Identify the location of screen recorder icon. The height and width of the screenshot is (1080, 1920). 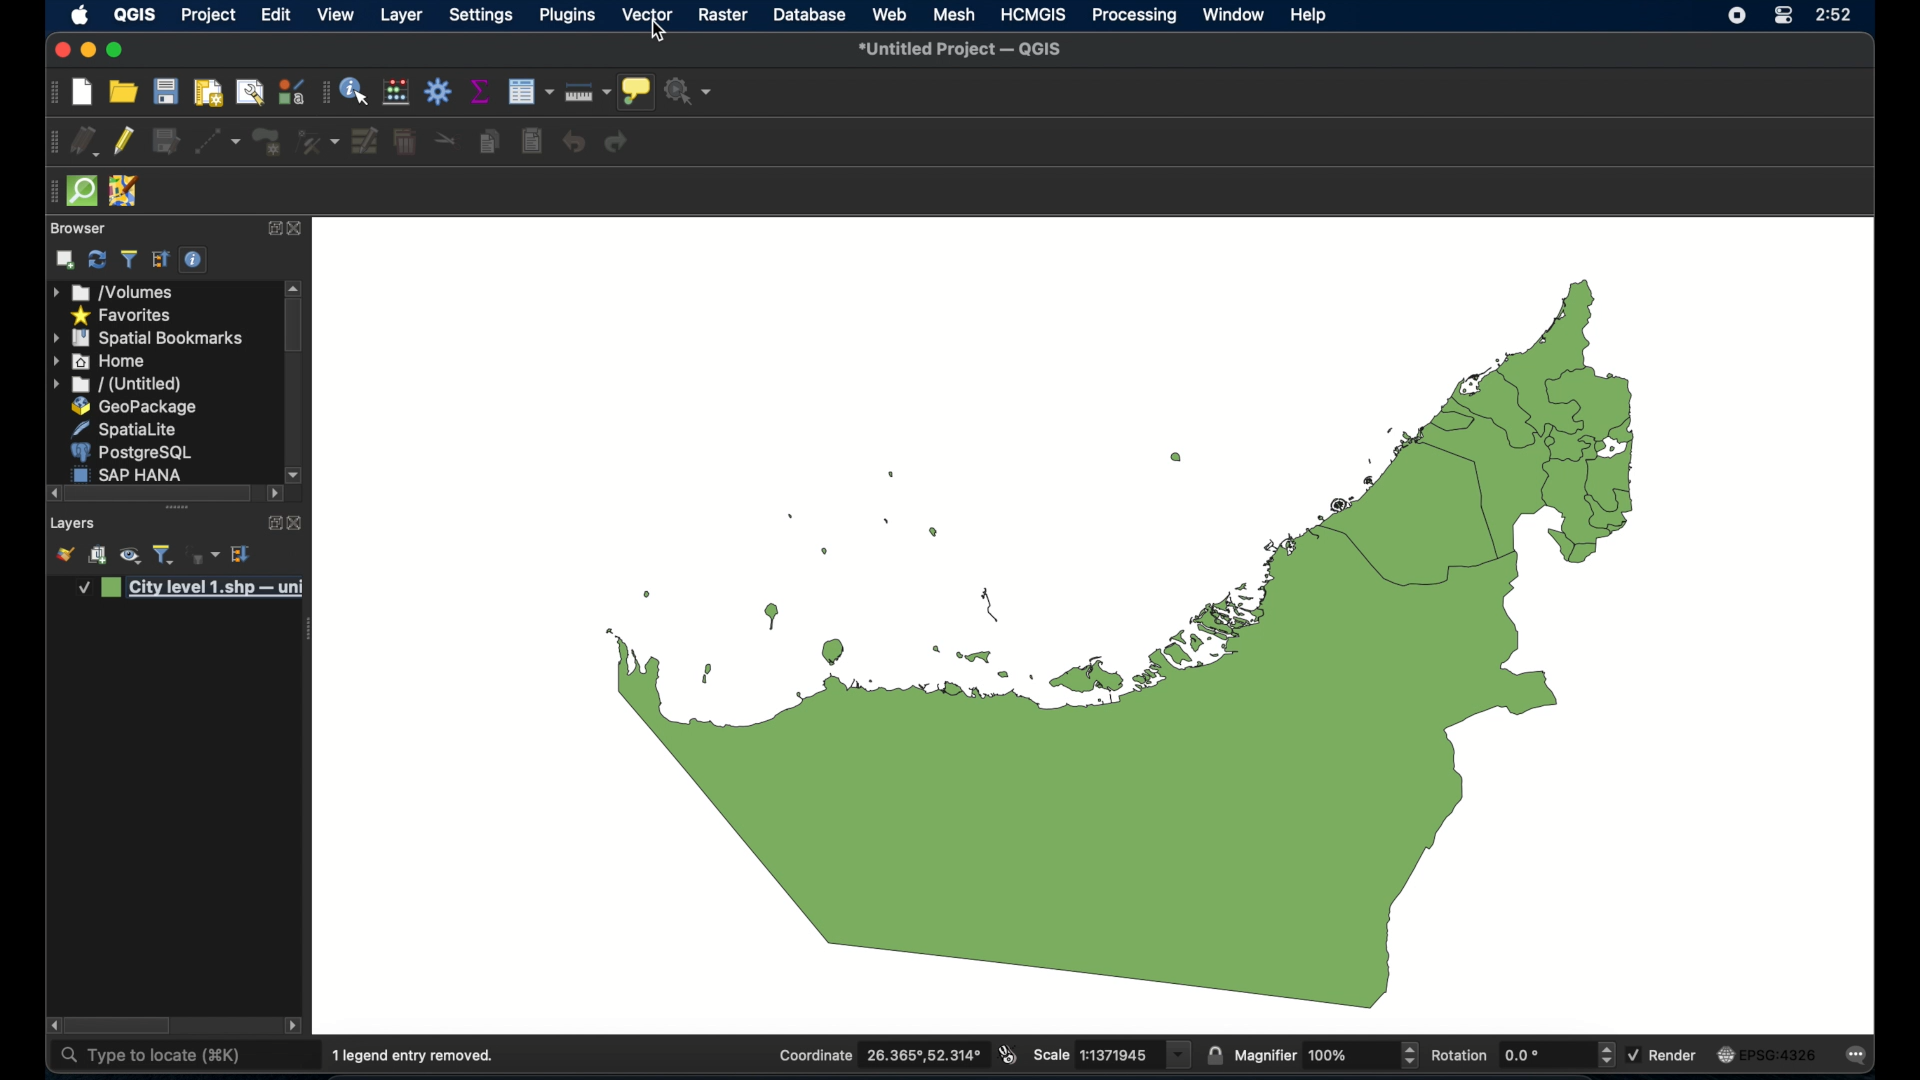
(1736, 17).